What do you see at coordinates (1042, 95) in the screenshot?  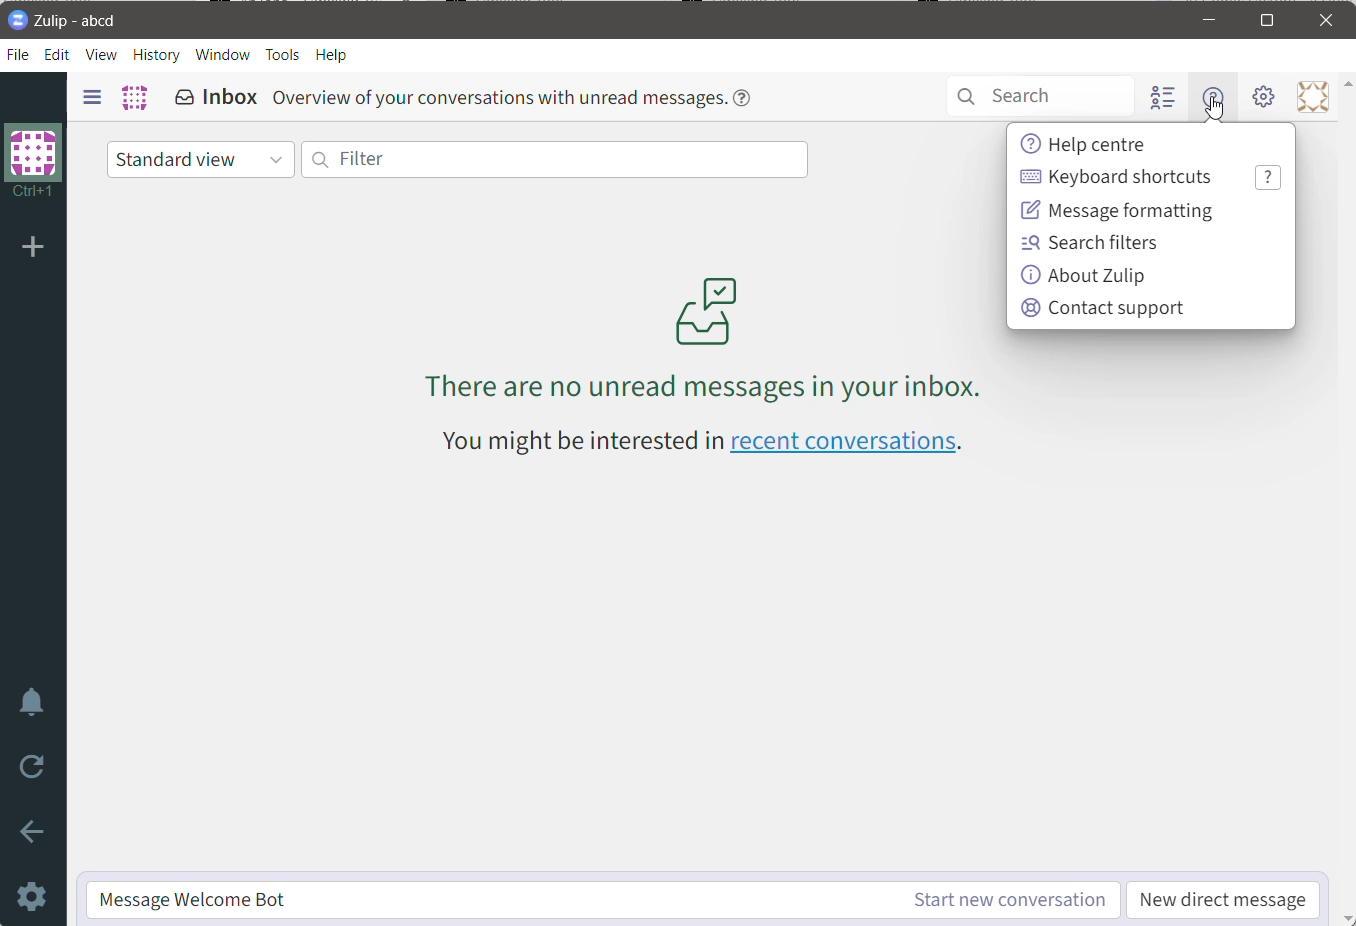 I see `Search` at bounding box center [1042, 95].